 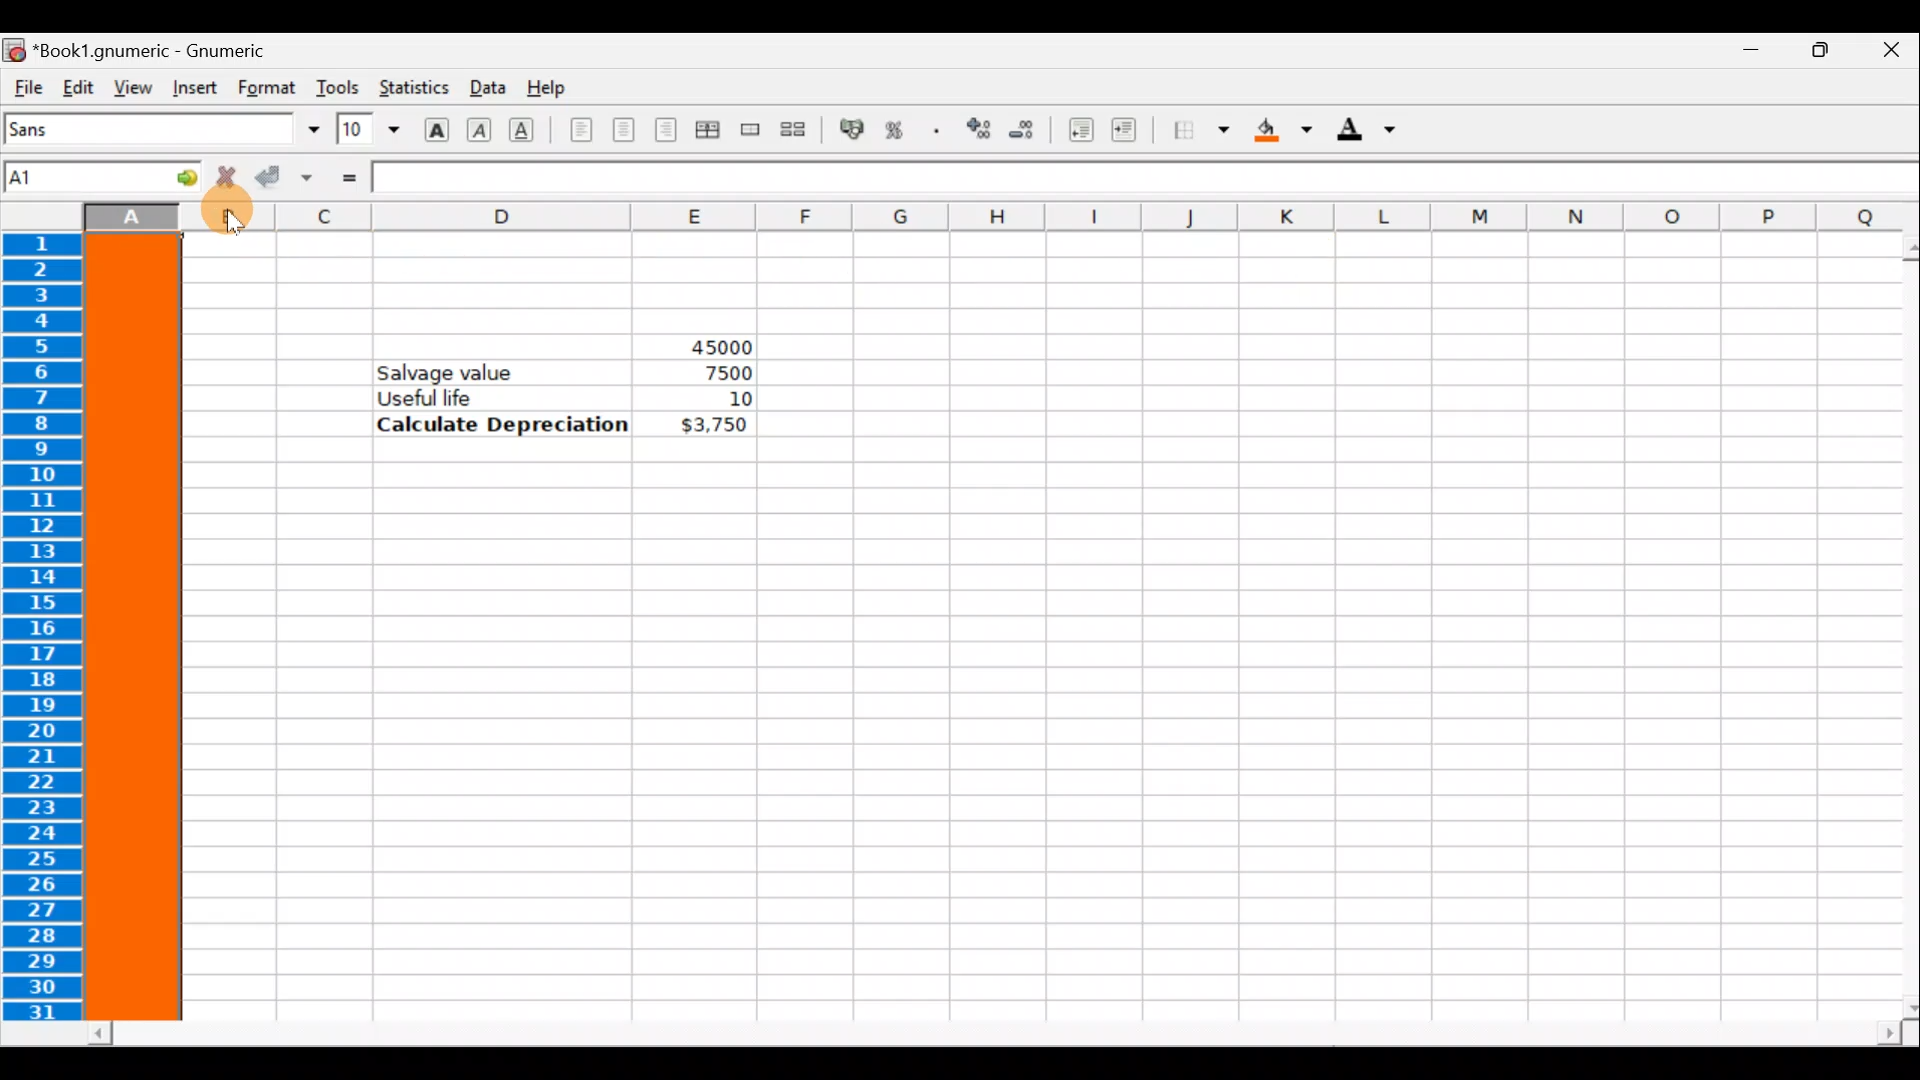 What do you see at coordinates (752, 133) in the screenshot?
I see `Merge a range of cells` at bounding box center [752, 133].